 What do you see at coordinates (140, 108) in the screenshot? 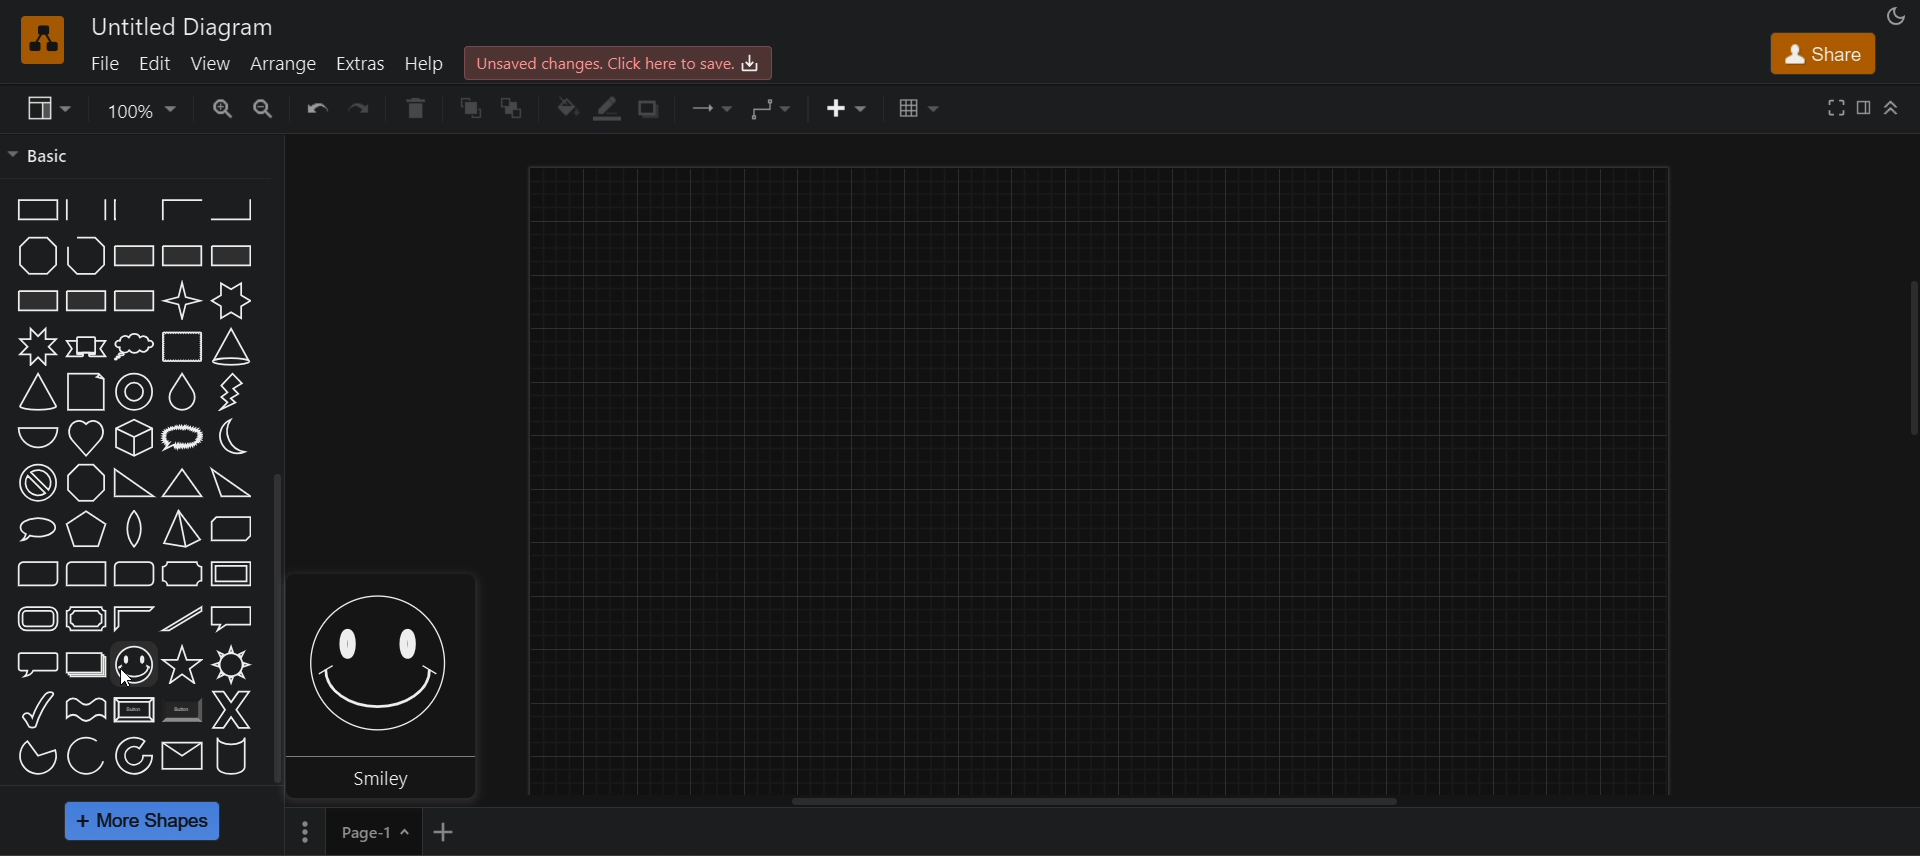
I see `zoom` at bounding box center [140, 108].